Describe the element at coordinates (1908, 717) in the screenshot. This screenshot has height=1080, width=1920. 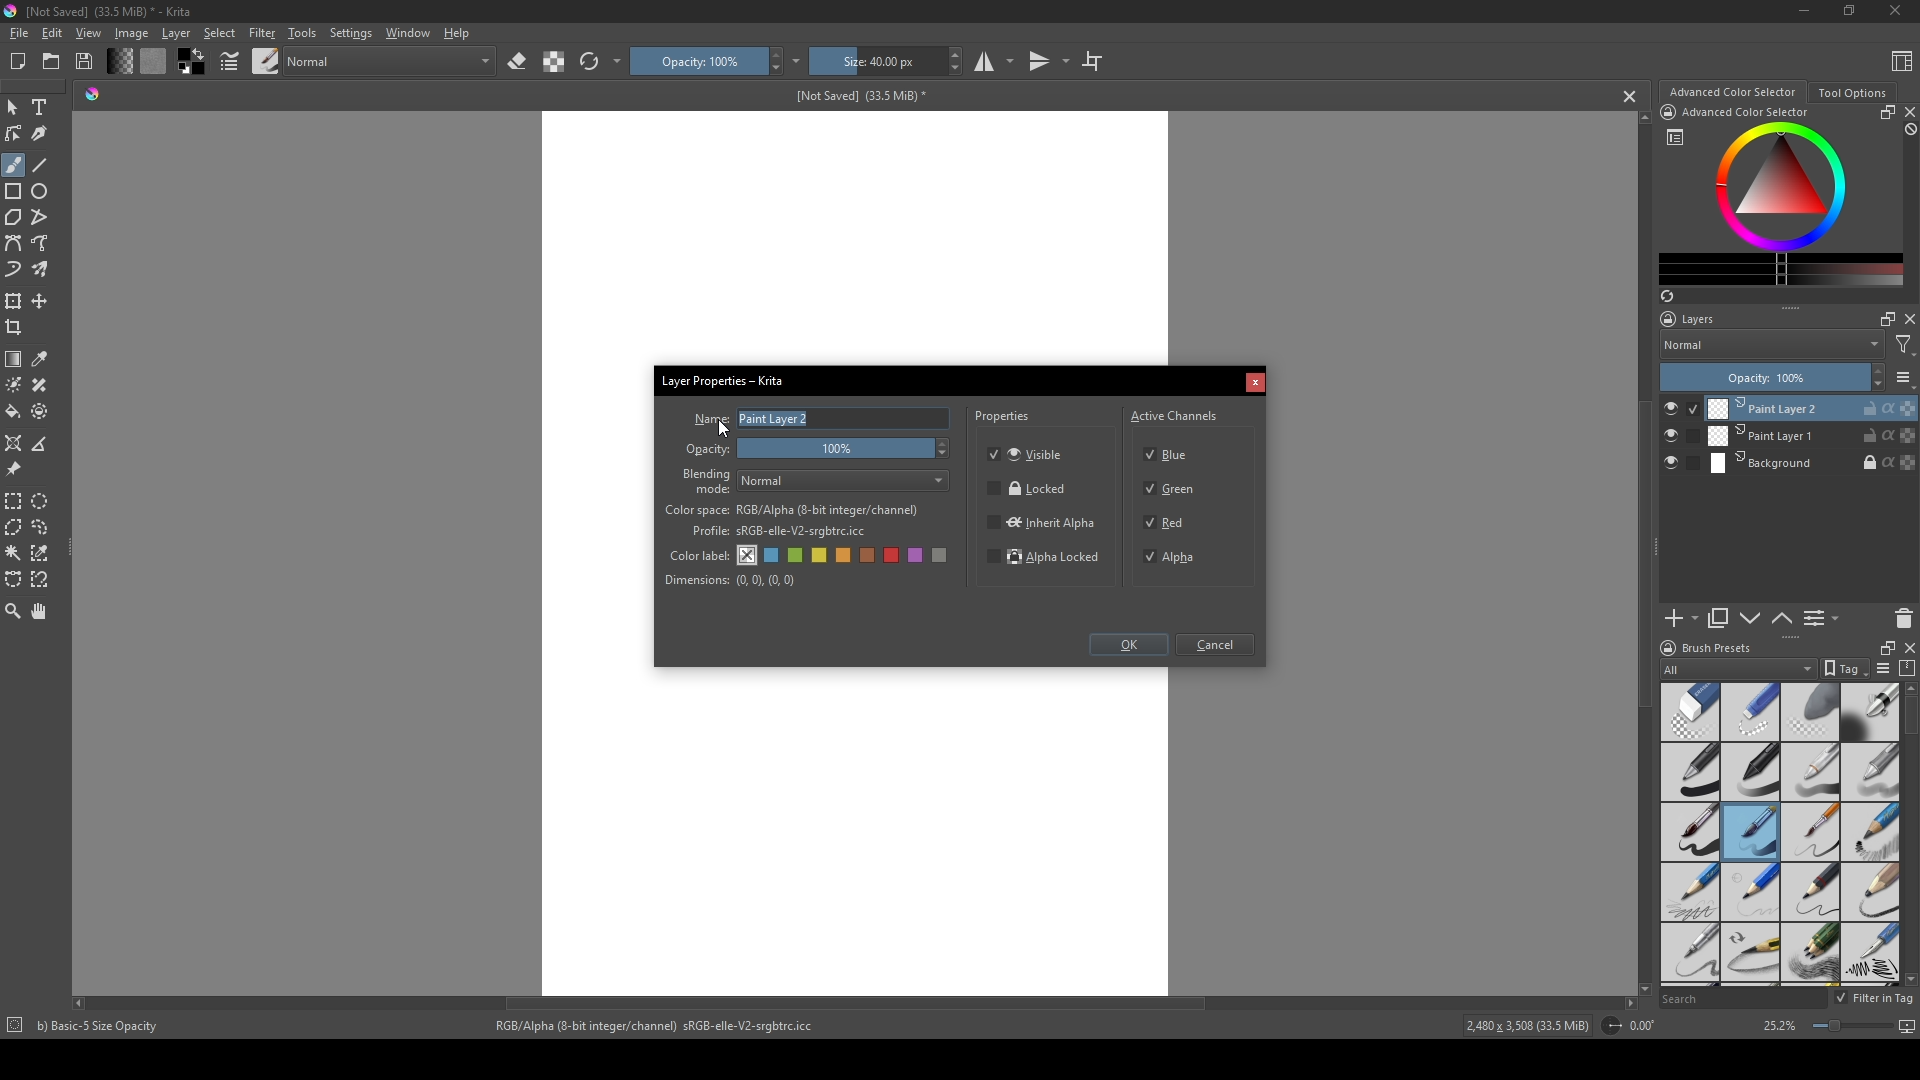
I see `scroll bar` at that location.